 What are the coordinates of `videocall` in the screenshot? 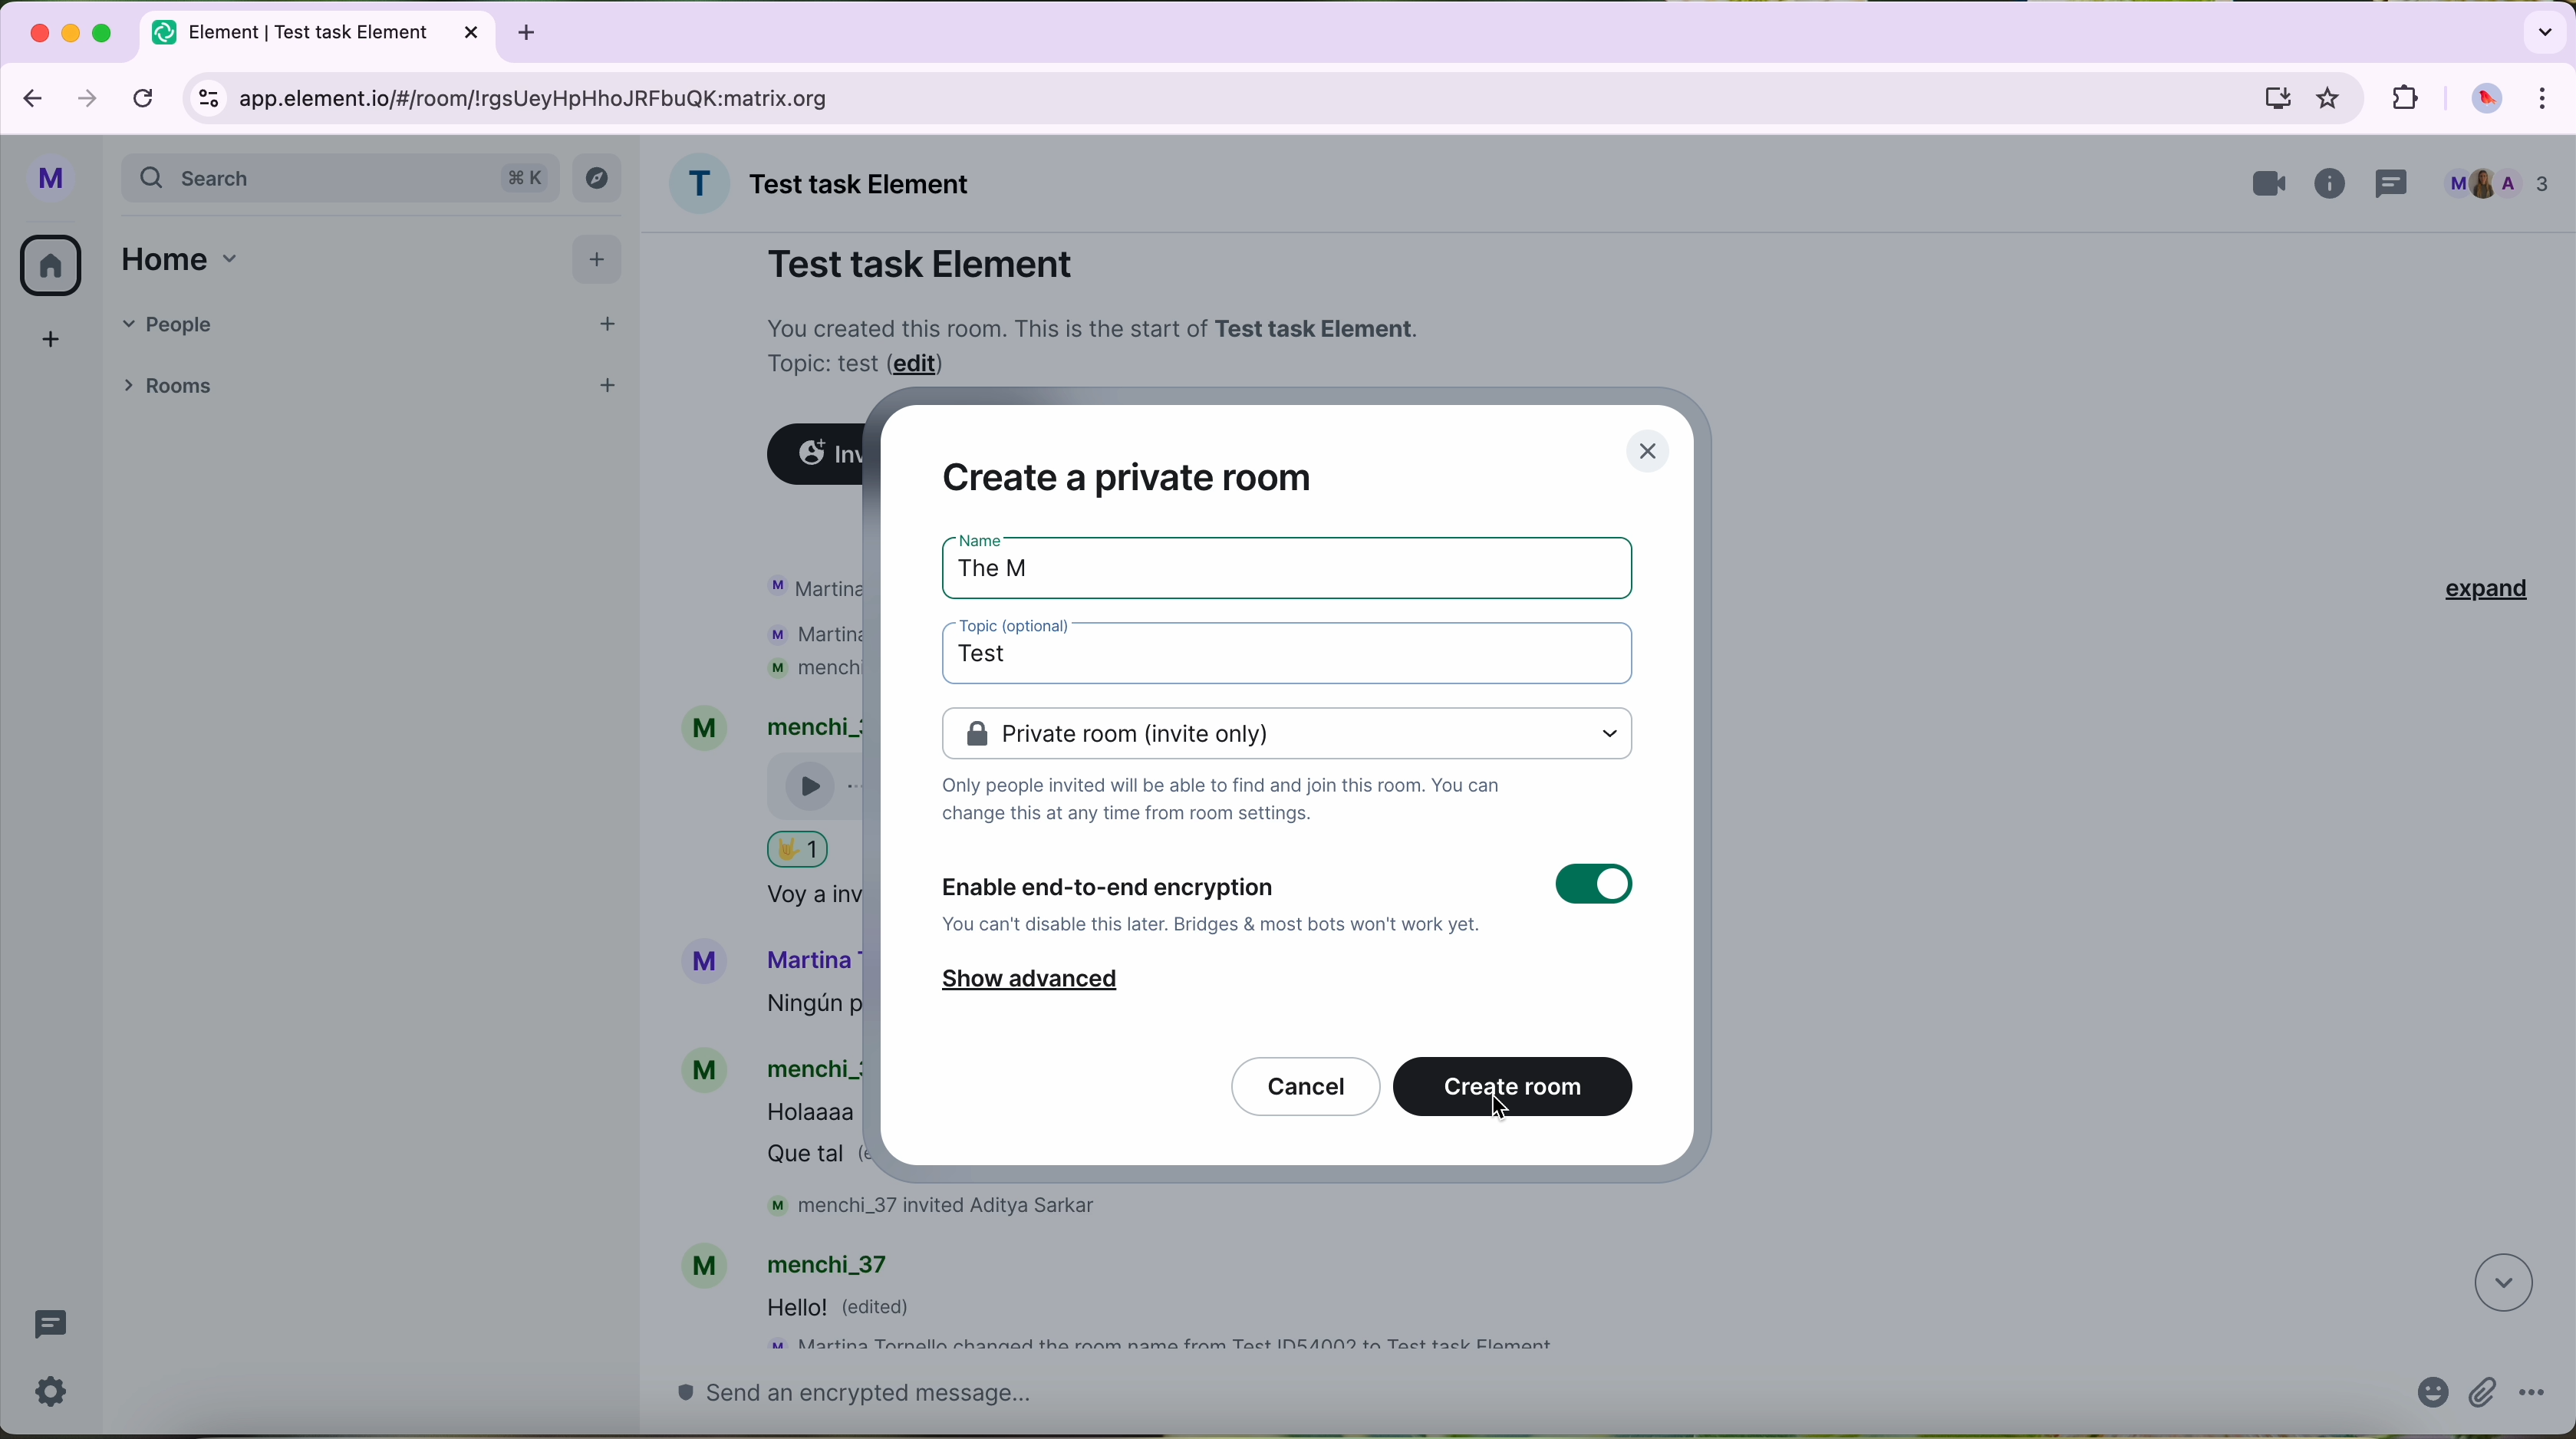 It's located at (2270, 184).